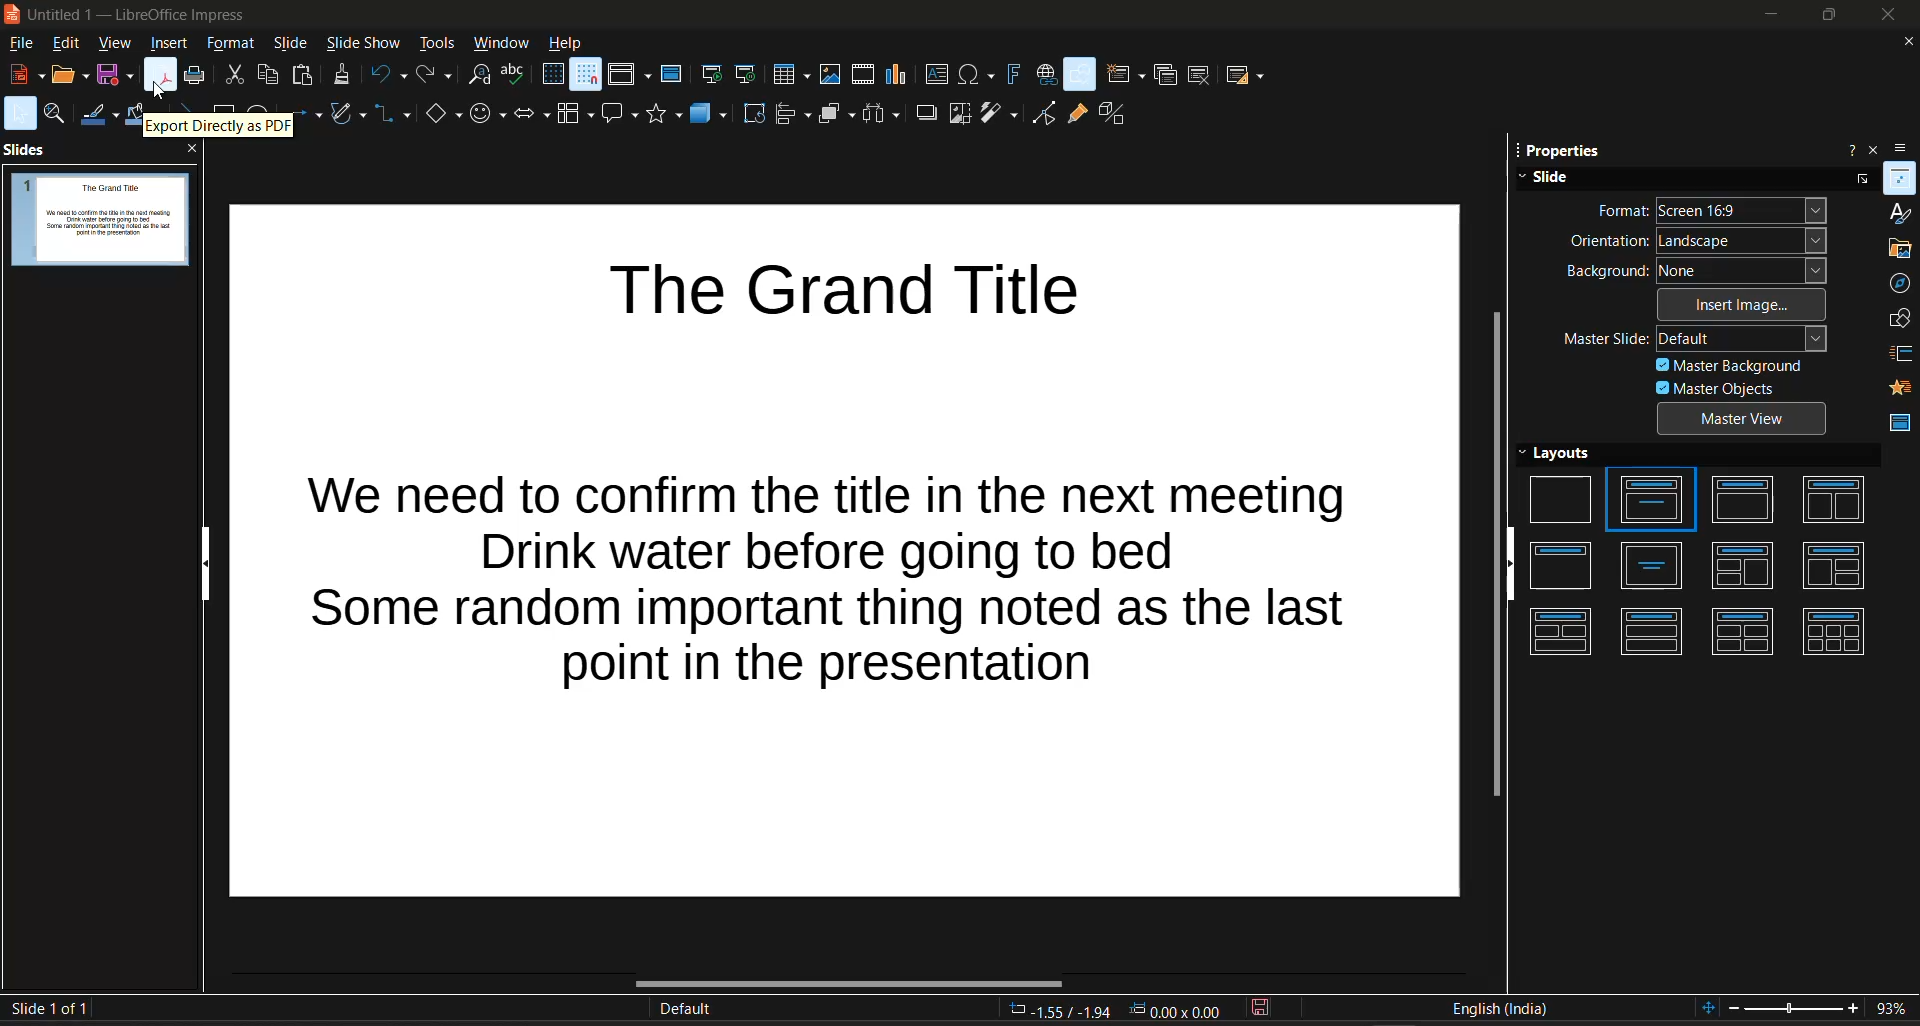 The width and height of the screenshot is (1920, 1026). I want to click on rotate, so click(753, 111).